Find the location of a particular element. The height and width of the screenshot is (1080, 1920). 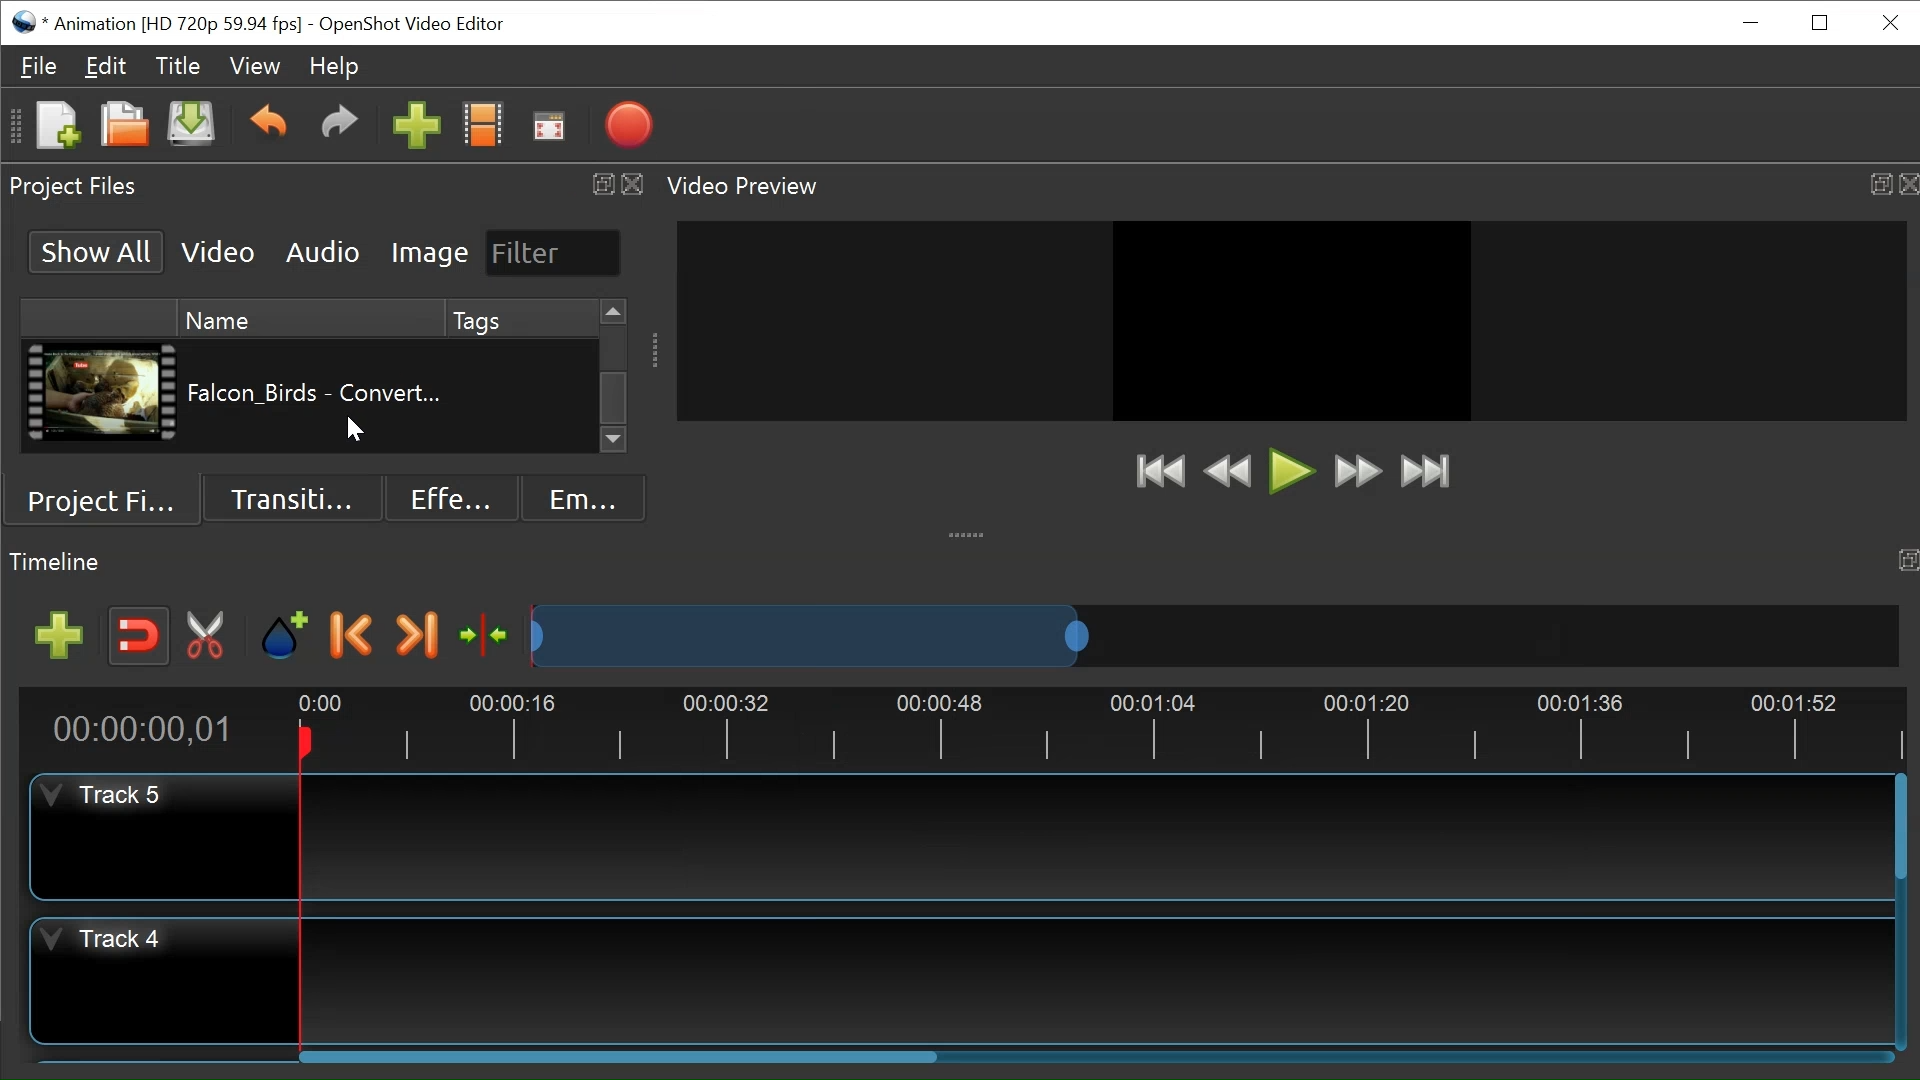

Open Project is located at coordinates (125, 126).